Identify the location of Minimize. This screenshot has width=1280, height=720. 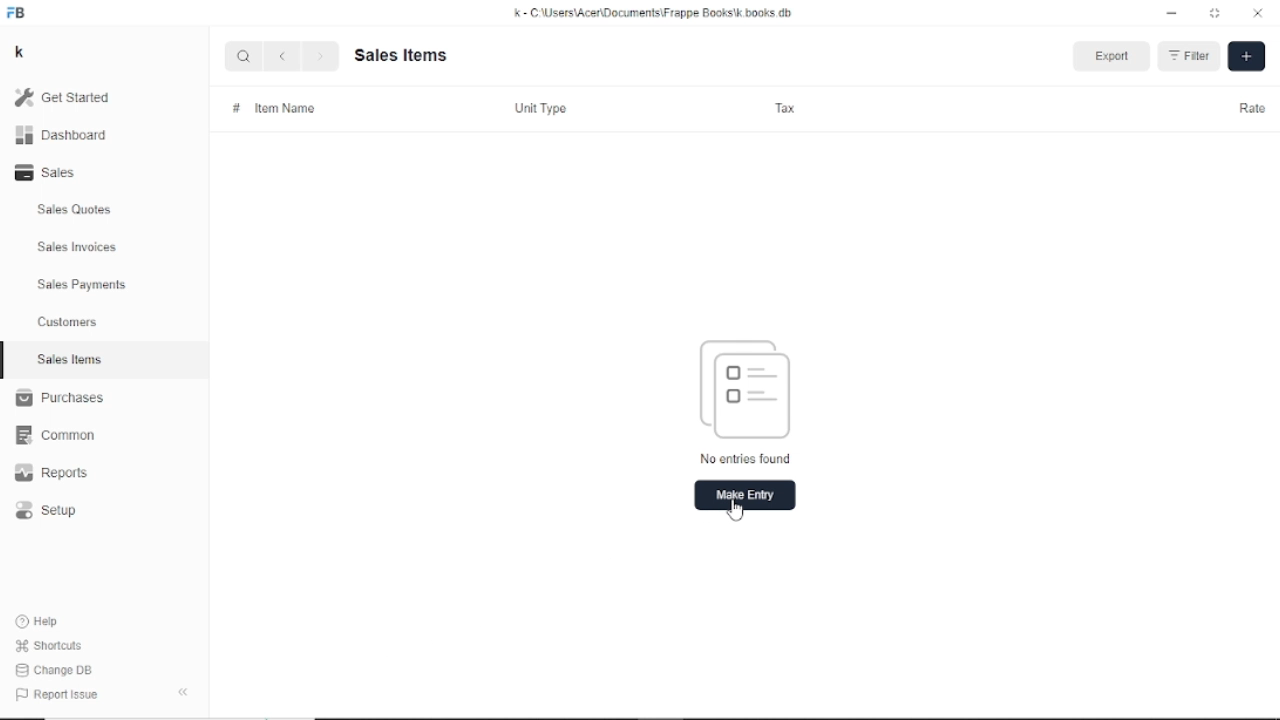
(1173, 14).